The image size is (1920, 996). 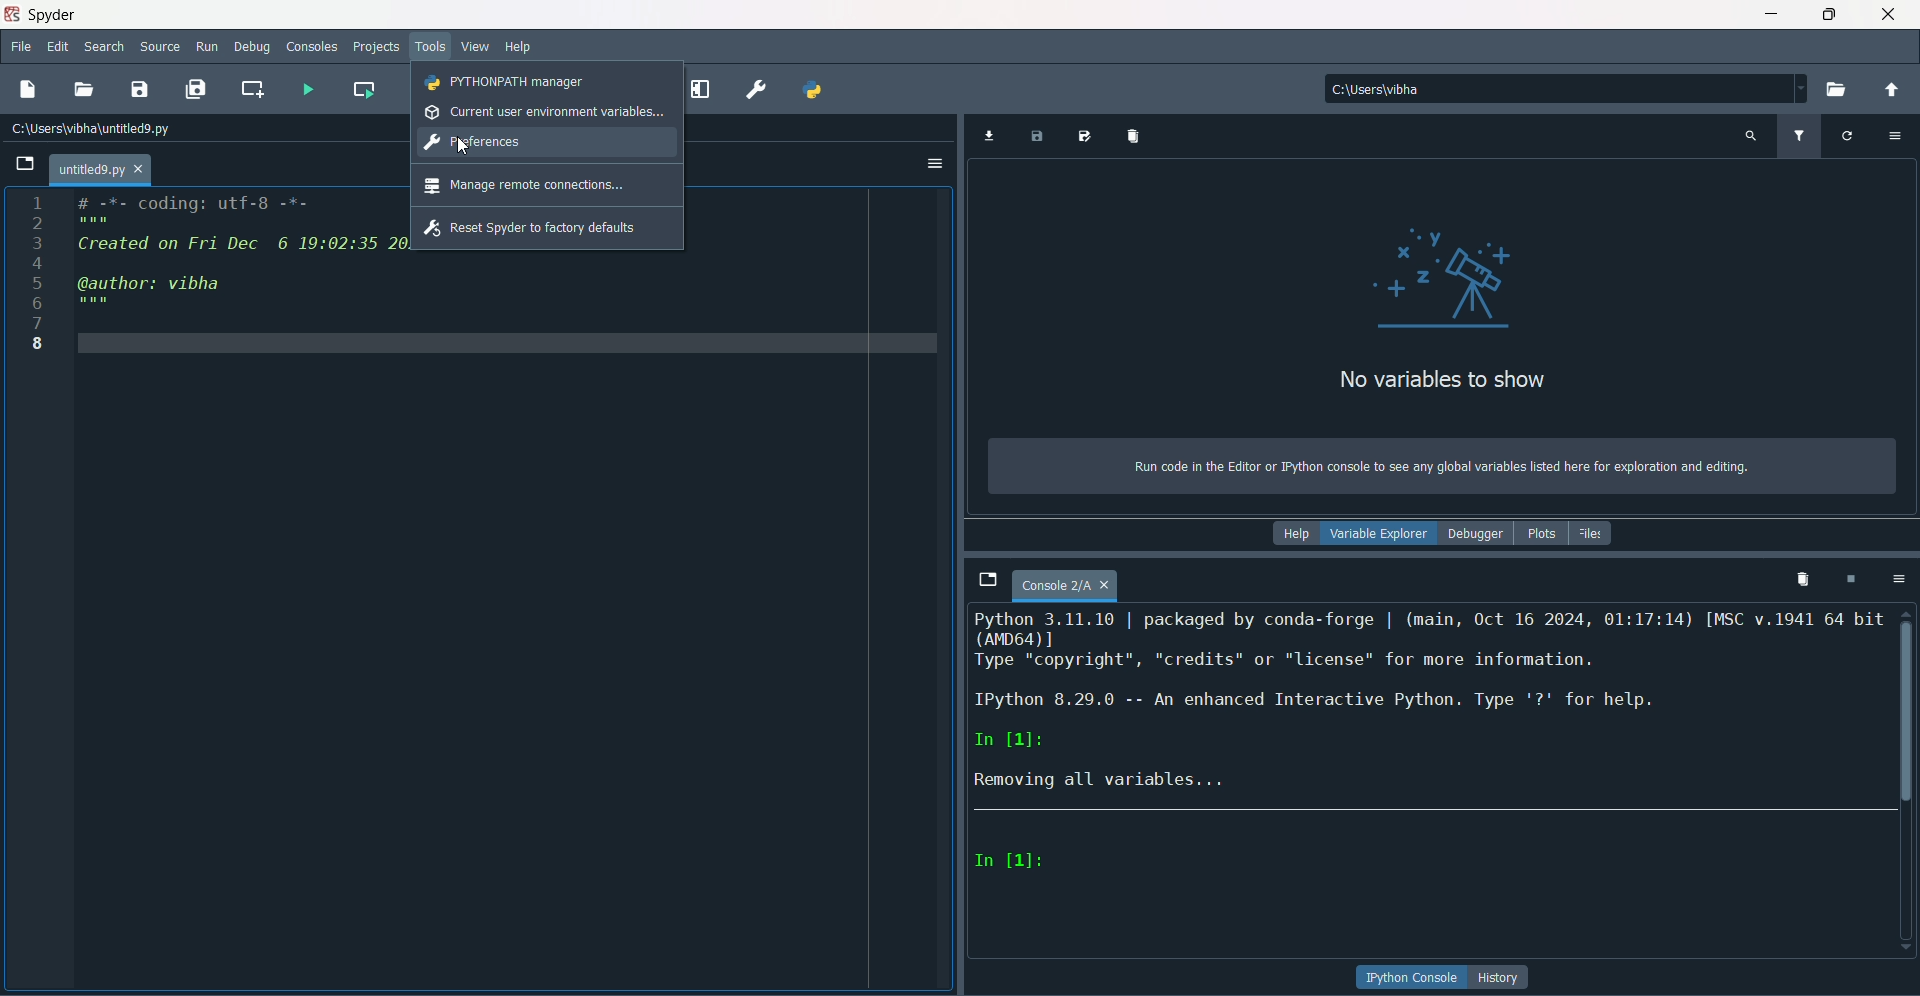 What do you see at coordinates (1136, 135) in the screenshot?
I see `remove all variables` at bounding box center [1136, 135].